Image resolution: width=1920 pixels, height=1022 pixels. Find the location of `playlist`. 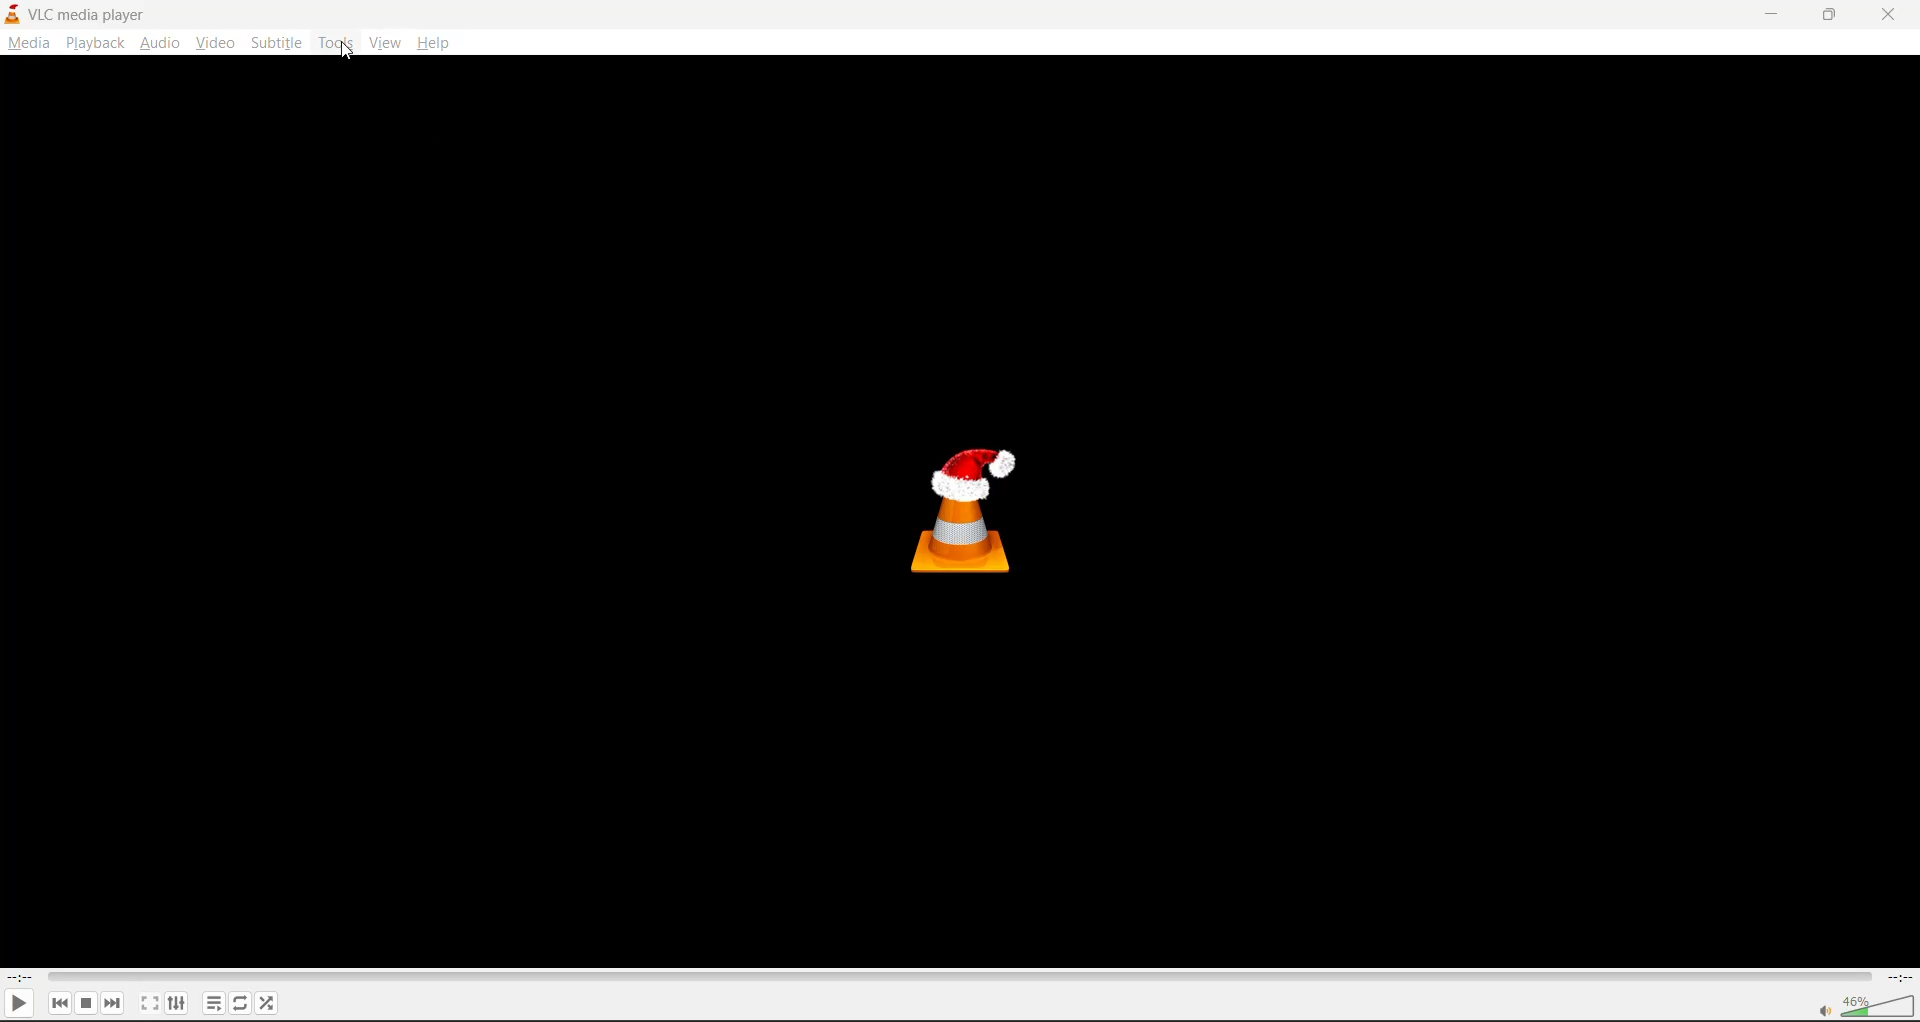

playlist is located at coordinates (213, 1002).